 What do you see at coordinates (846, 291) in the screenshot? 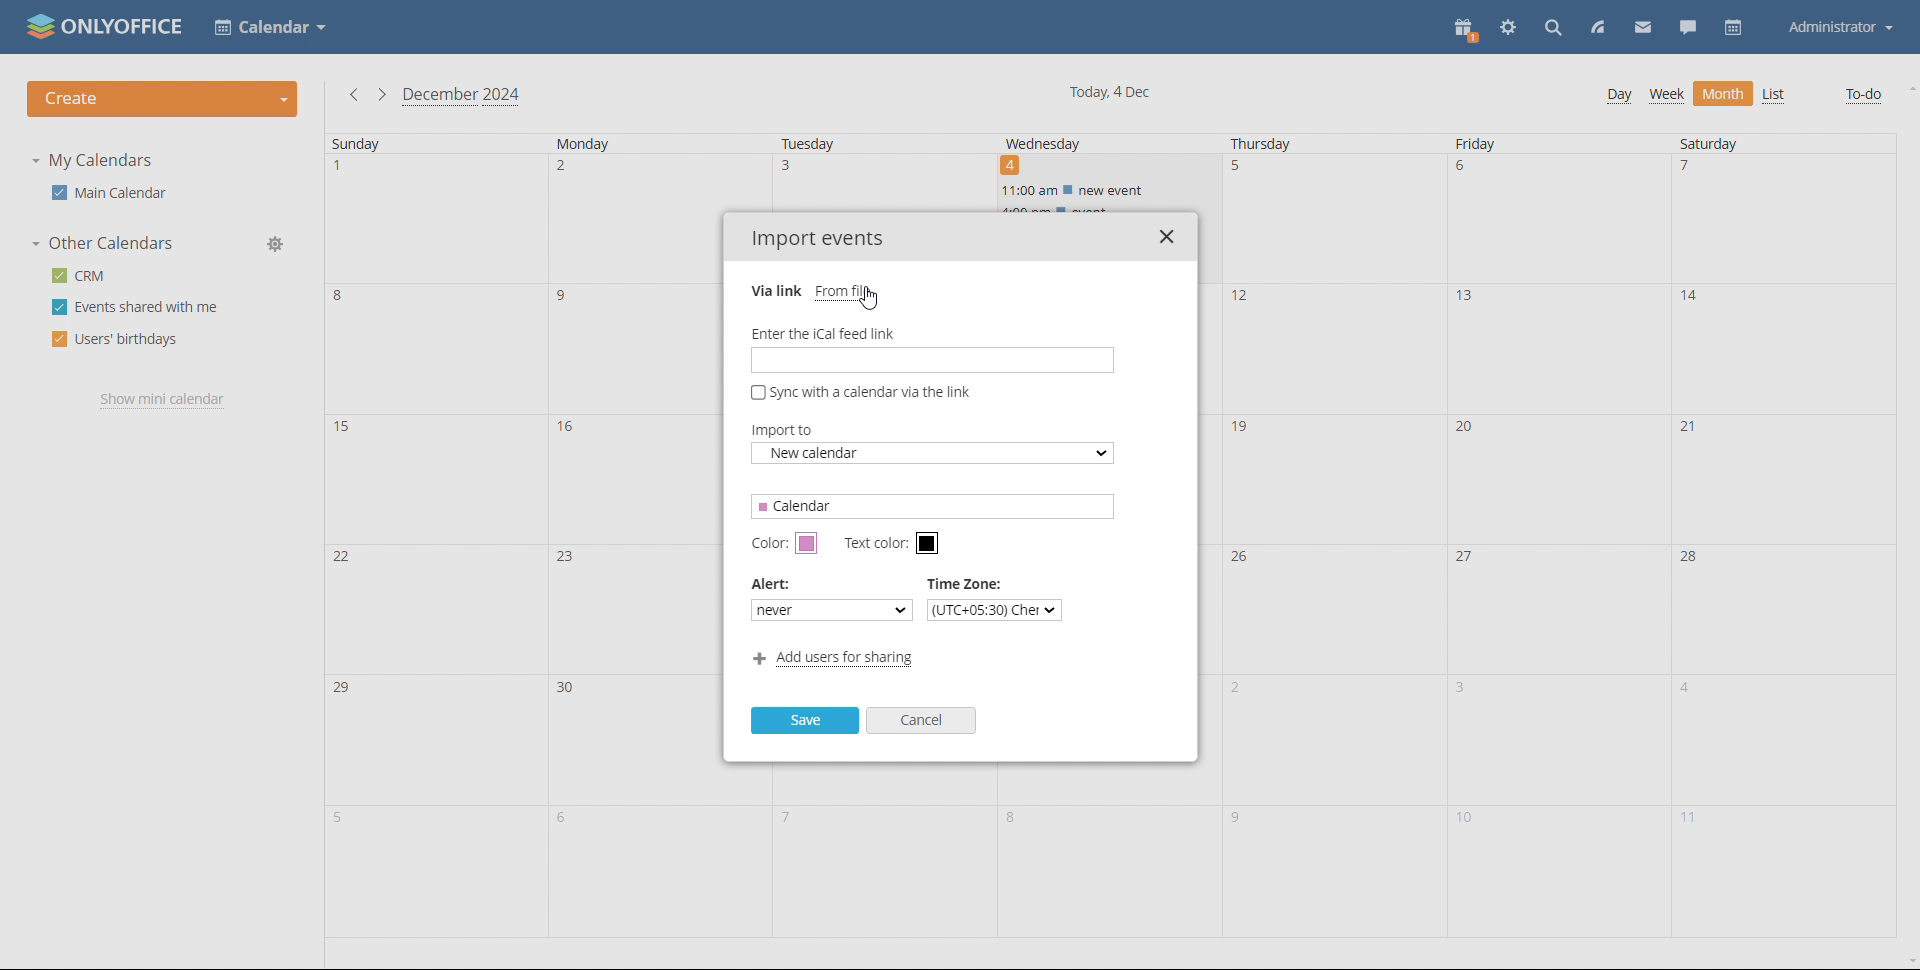
I see `from file` at bounding box center [846, 291].